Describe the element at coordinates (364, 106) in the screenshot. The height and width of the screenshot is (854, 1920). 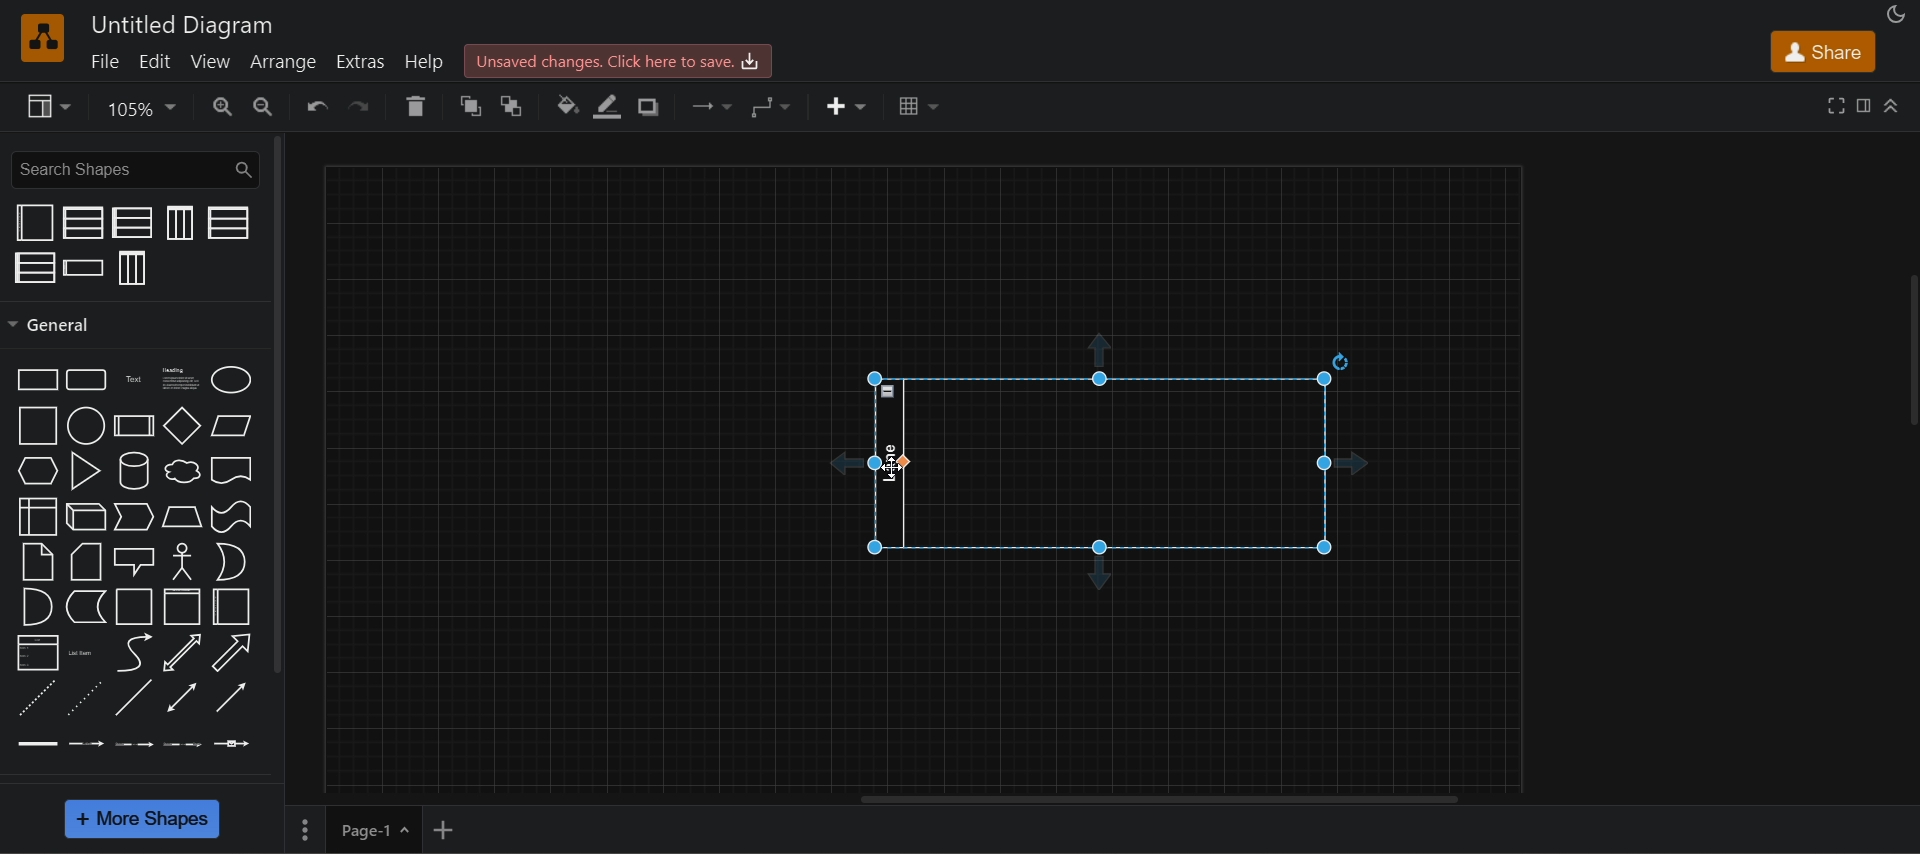
I see `redo` at that location.